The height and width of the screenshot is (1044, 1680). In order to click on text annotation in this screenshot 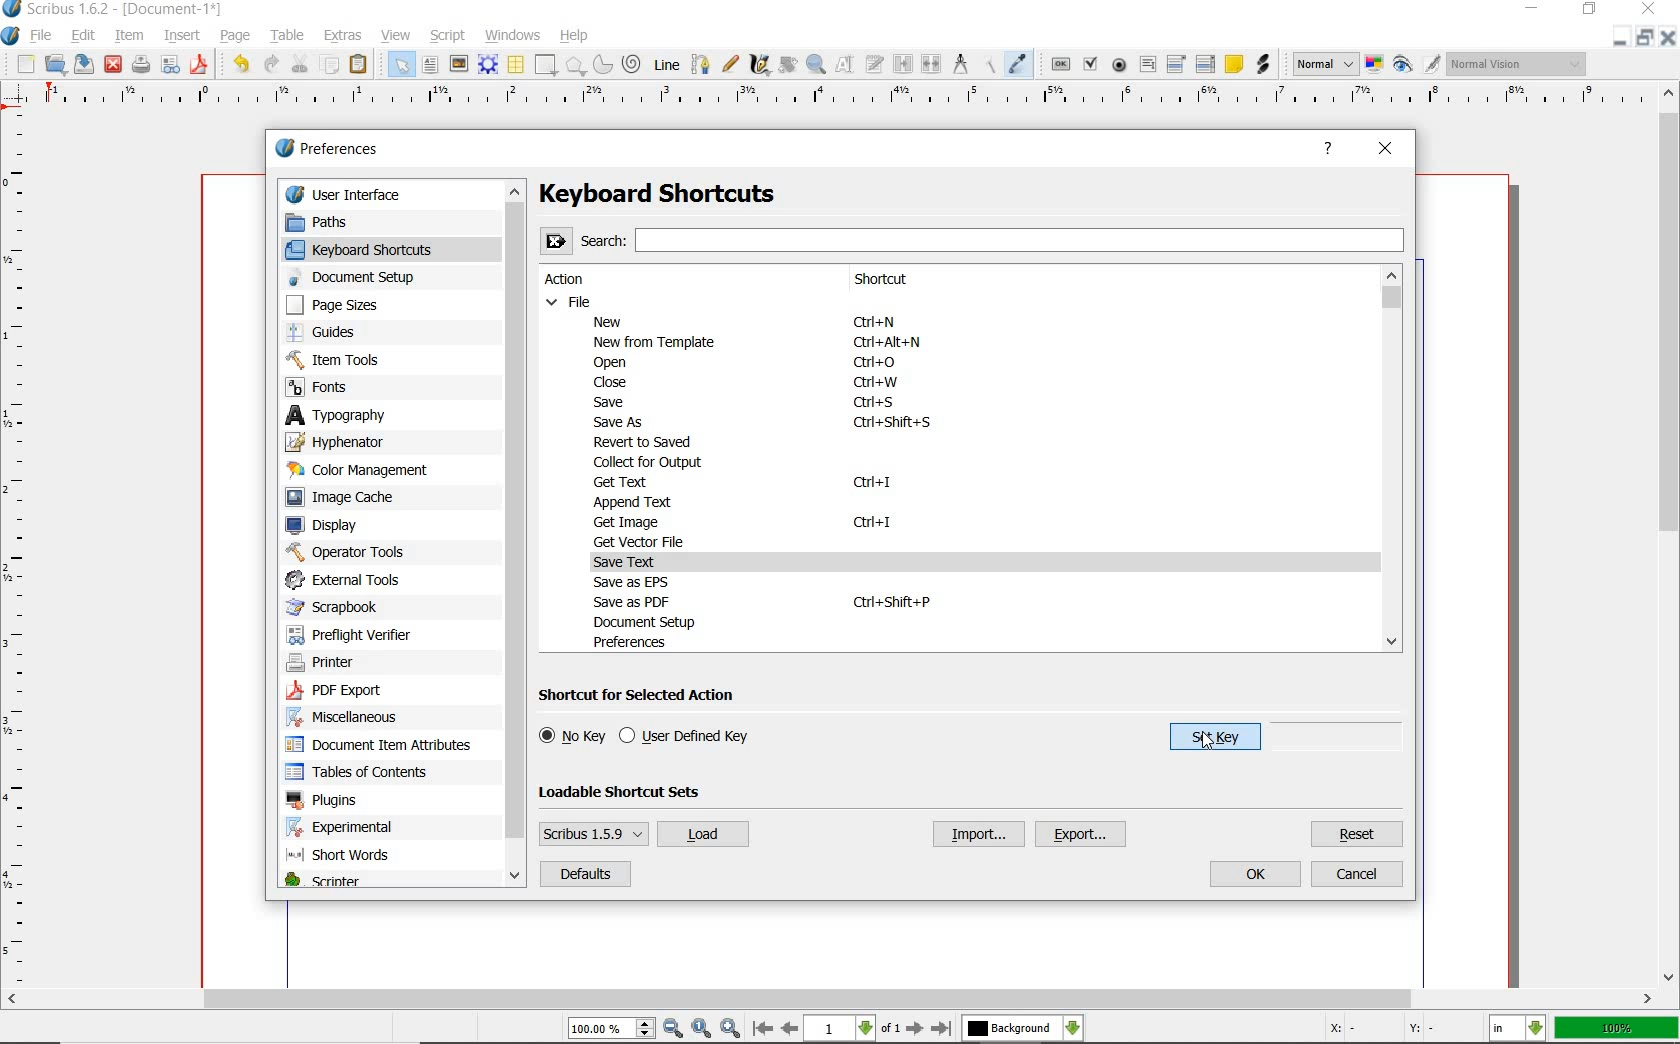, I will do `click(1234, 64)`.